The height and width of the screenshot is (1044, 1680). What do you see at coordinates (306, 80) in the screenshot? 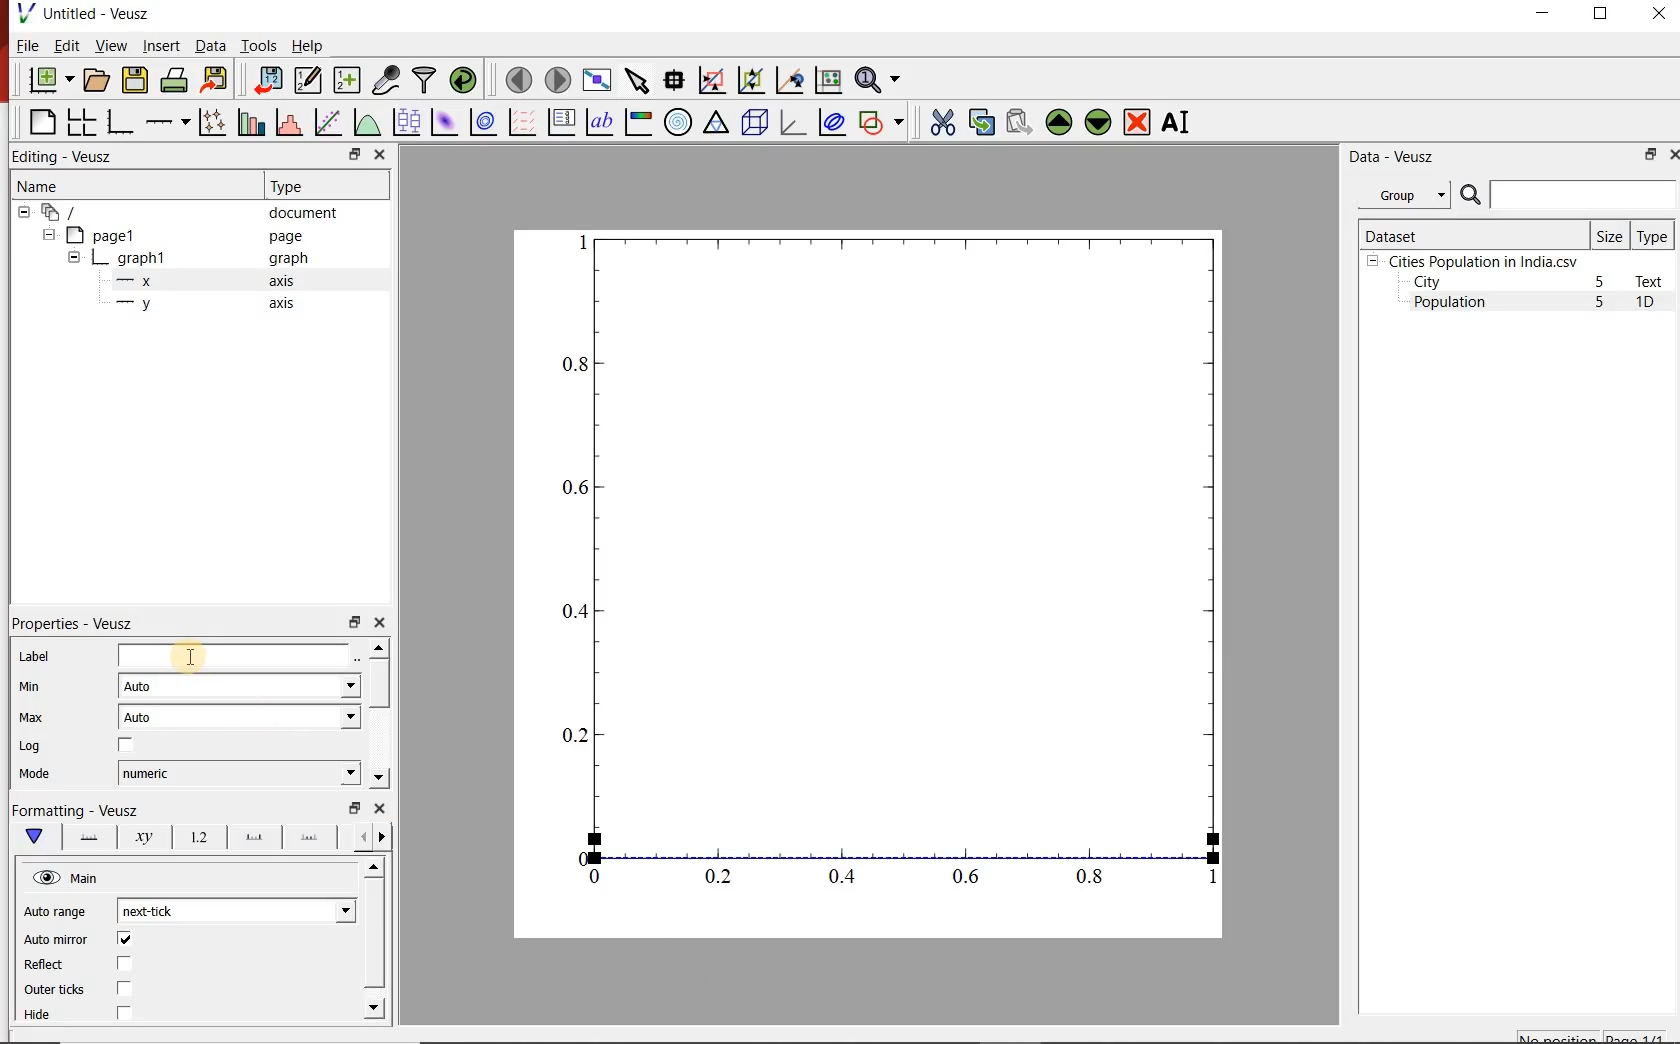
I see `edit and enter new datasets` at bounding box center [306, 80].